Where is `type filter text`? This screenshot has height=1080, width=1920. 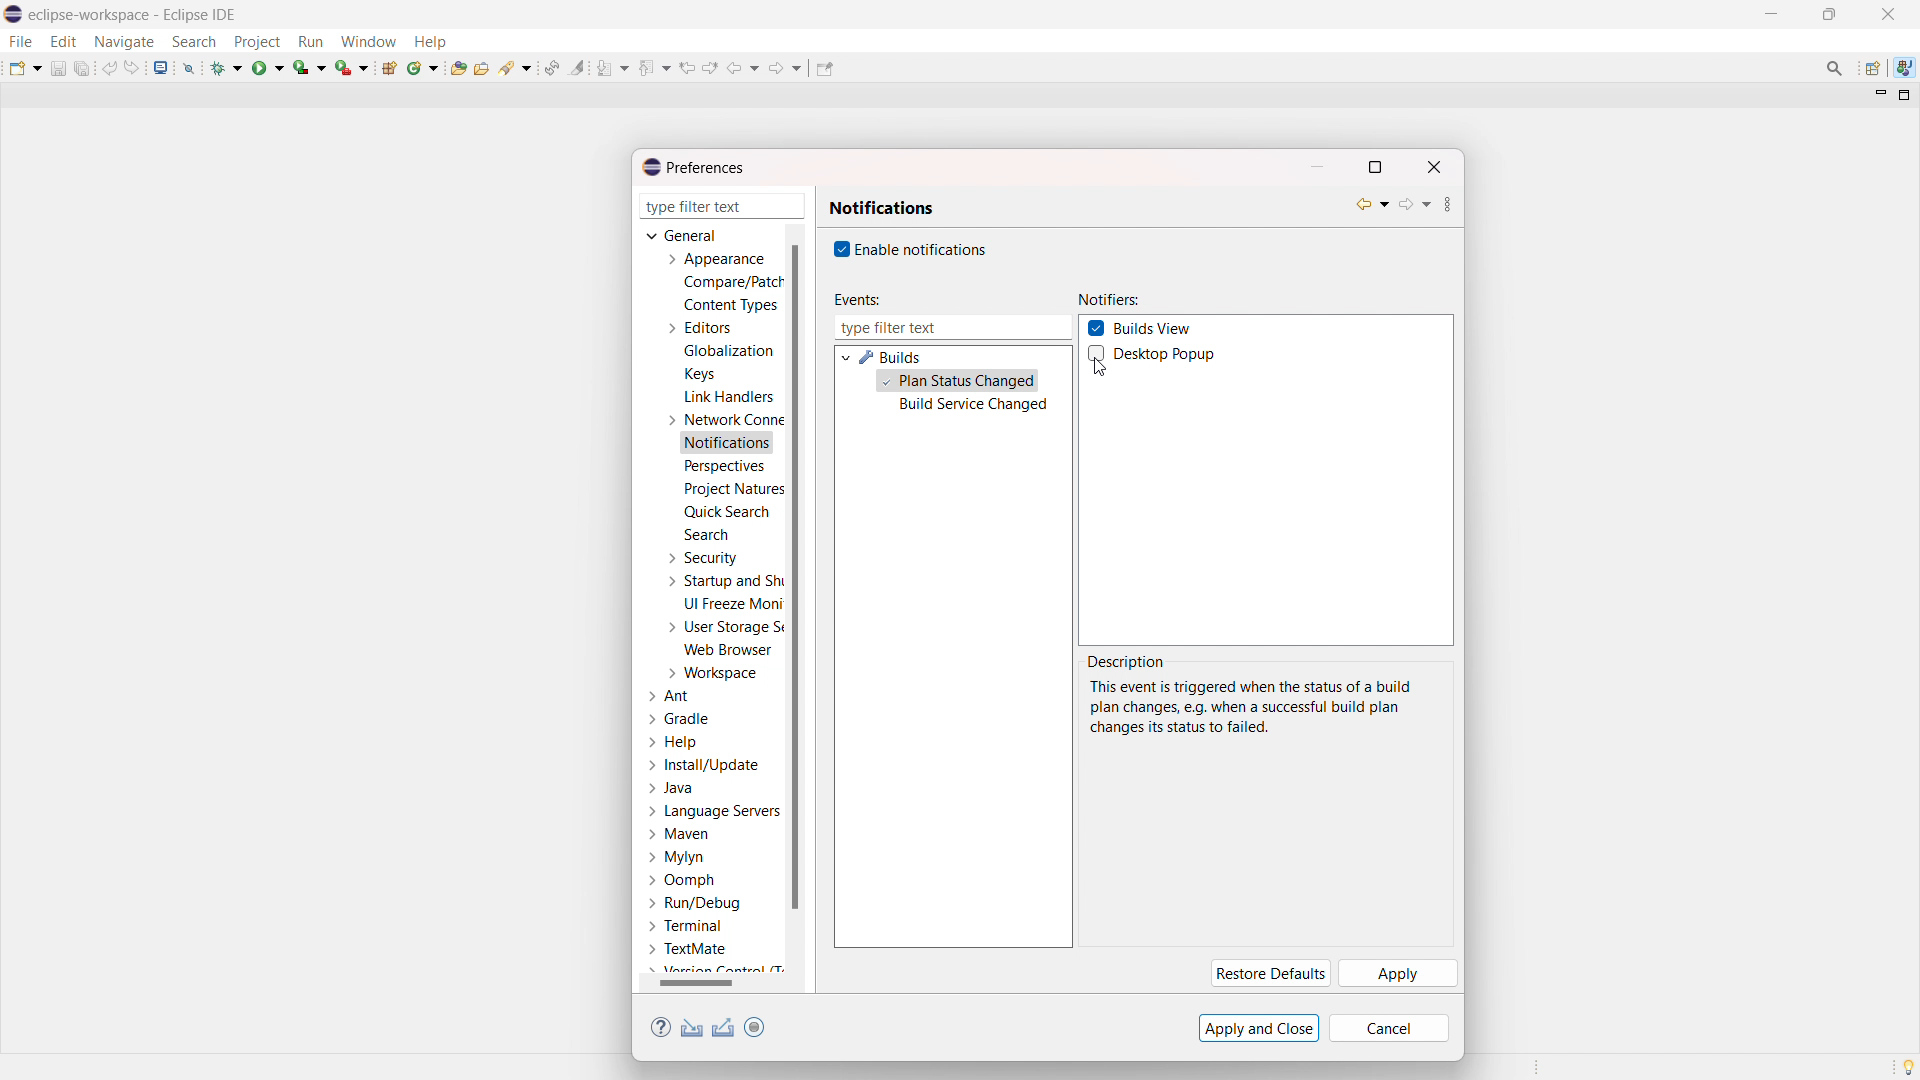 type filter text is located at coordinates (952, 328).